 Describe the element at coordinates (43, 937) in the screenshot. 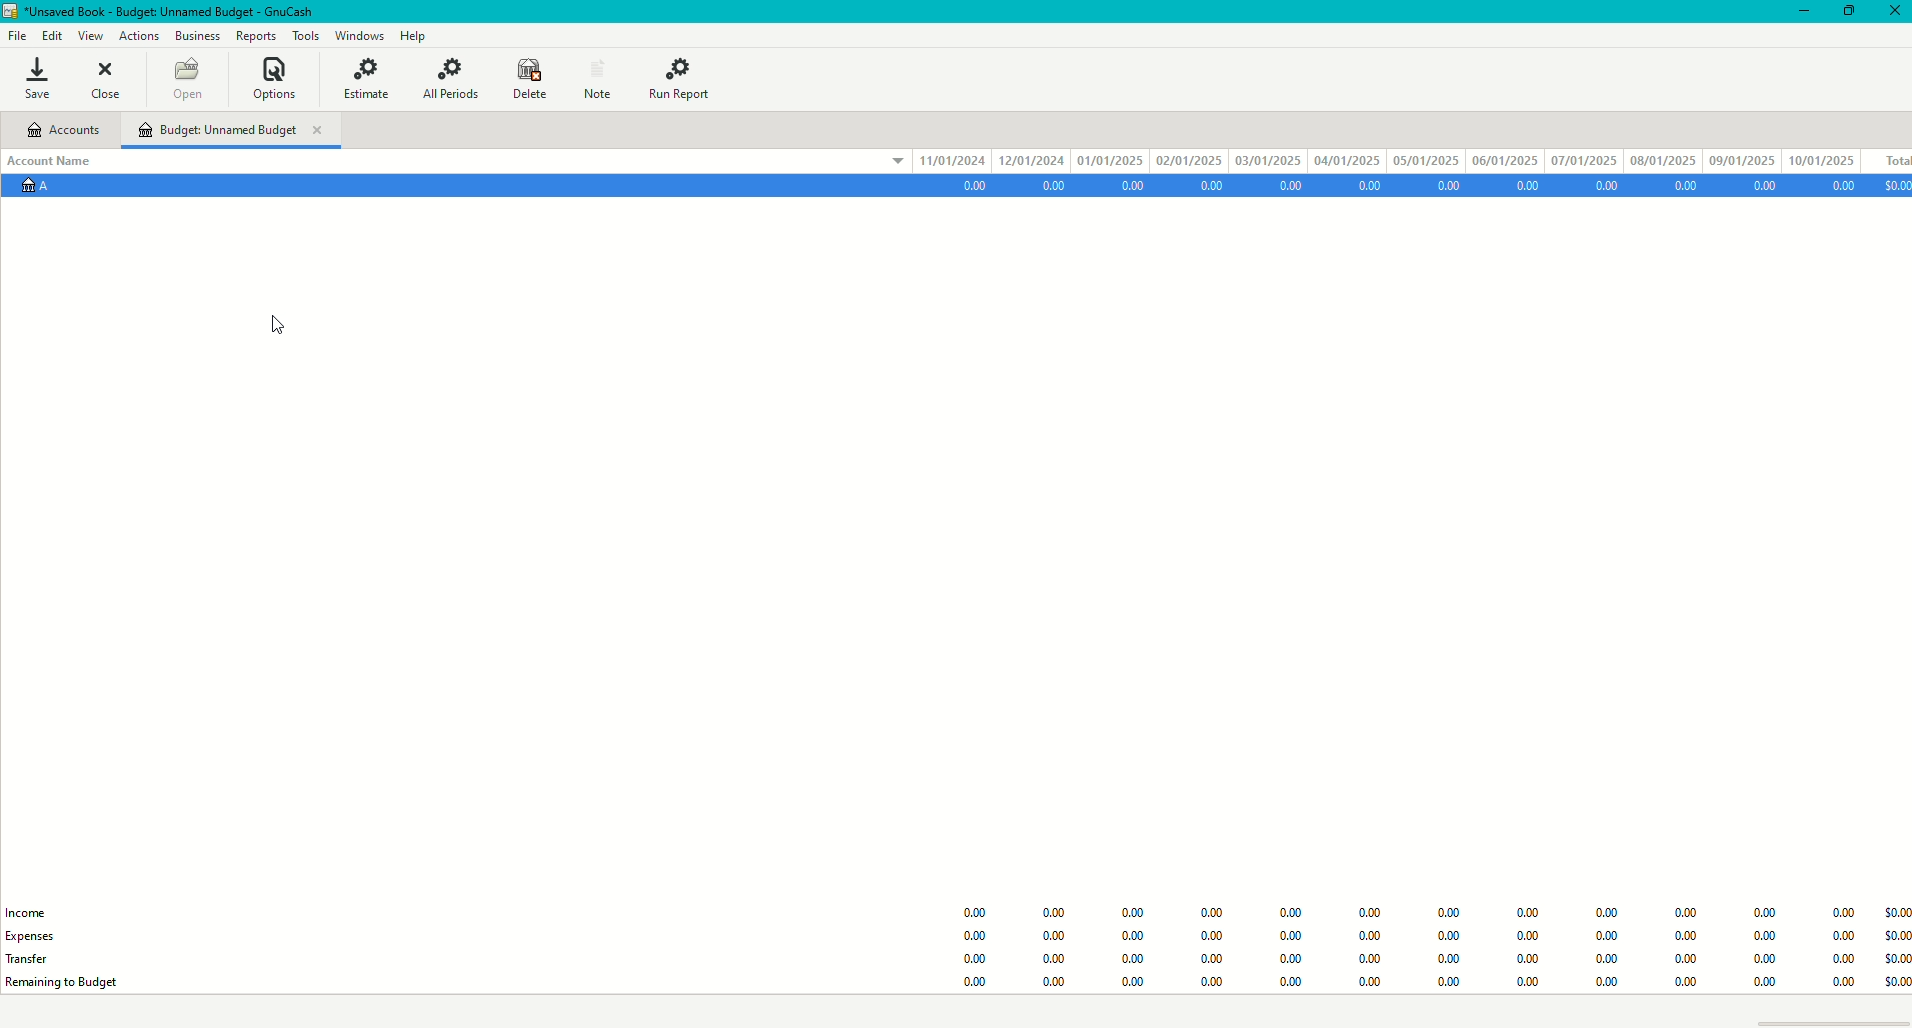

I see `Expenses` at that location.